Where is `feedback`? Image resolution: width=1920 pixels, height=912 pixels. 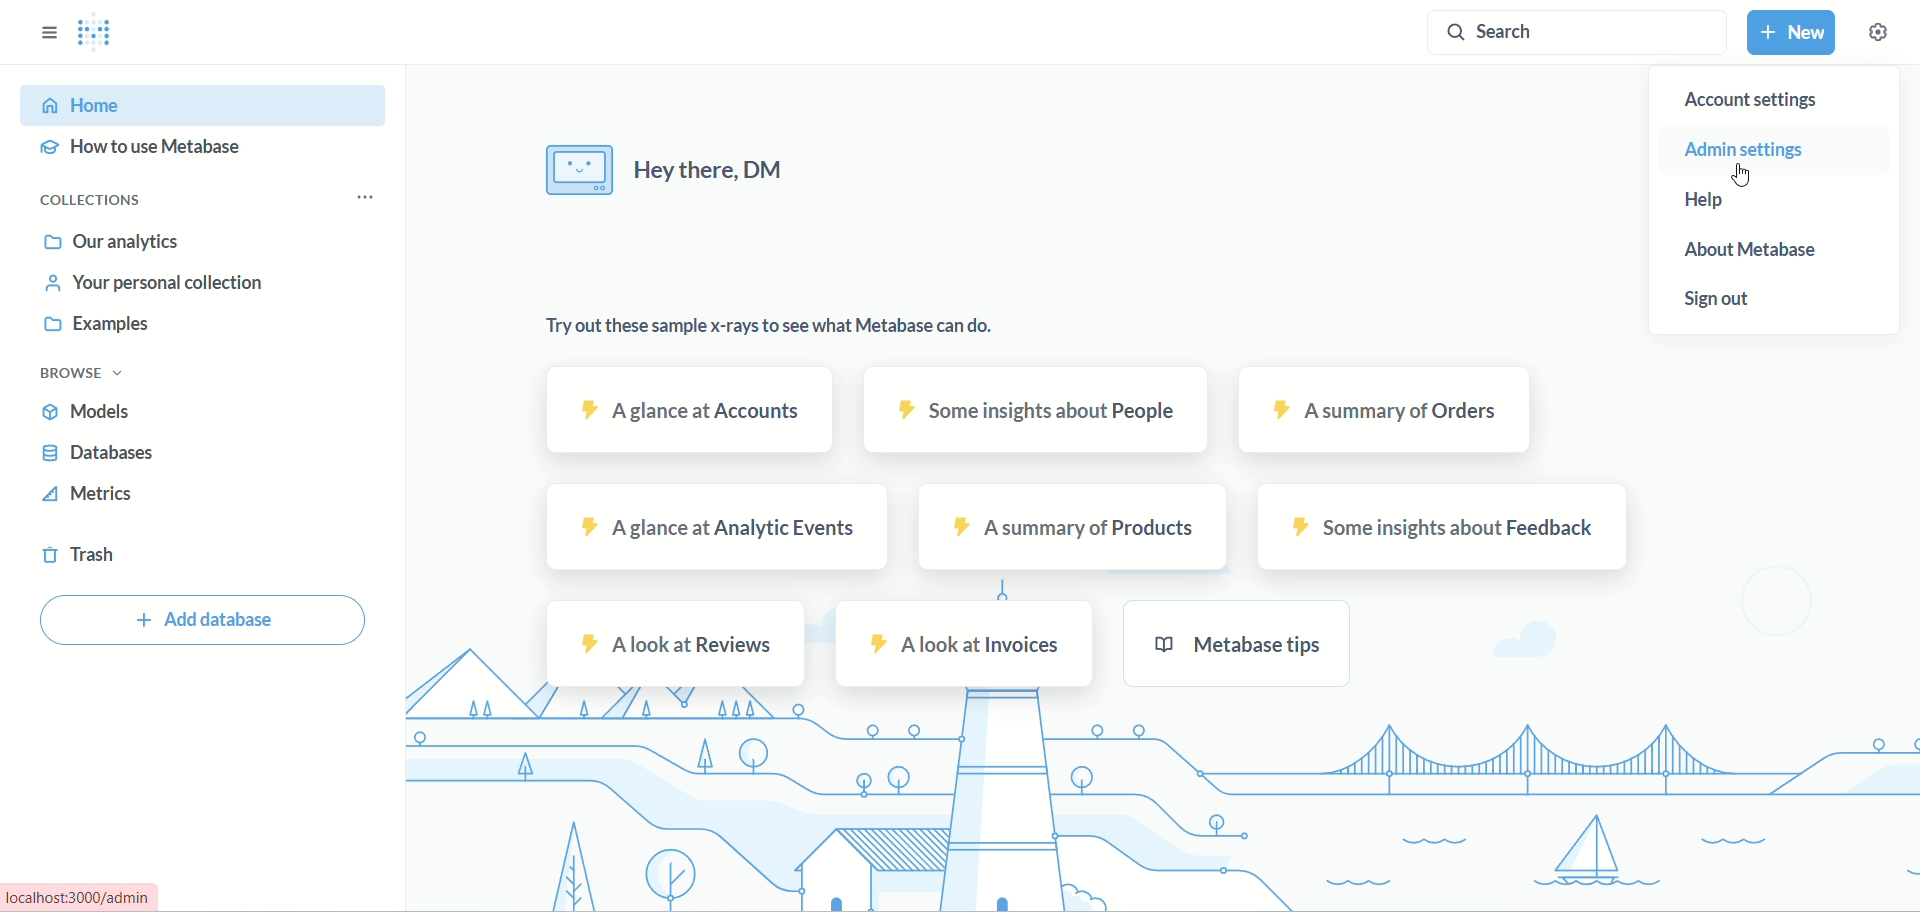 feedback is located at coordinates (1442, 527).